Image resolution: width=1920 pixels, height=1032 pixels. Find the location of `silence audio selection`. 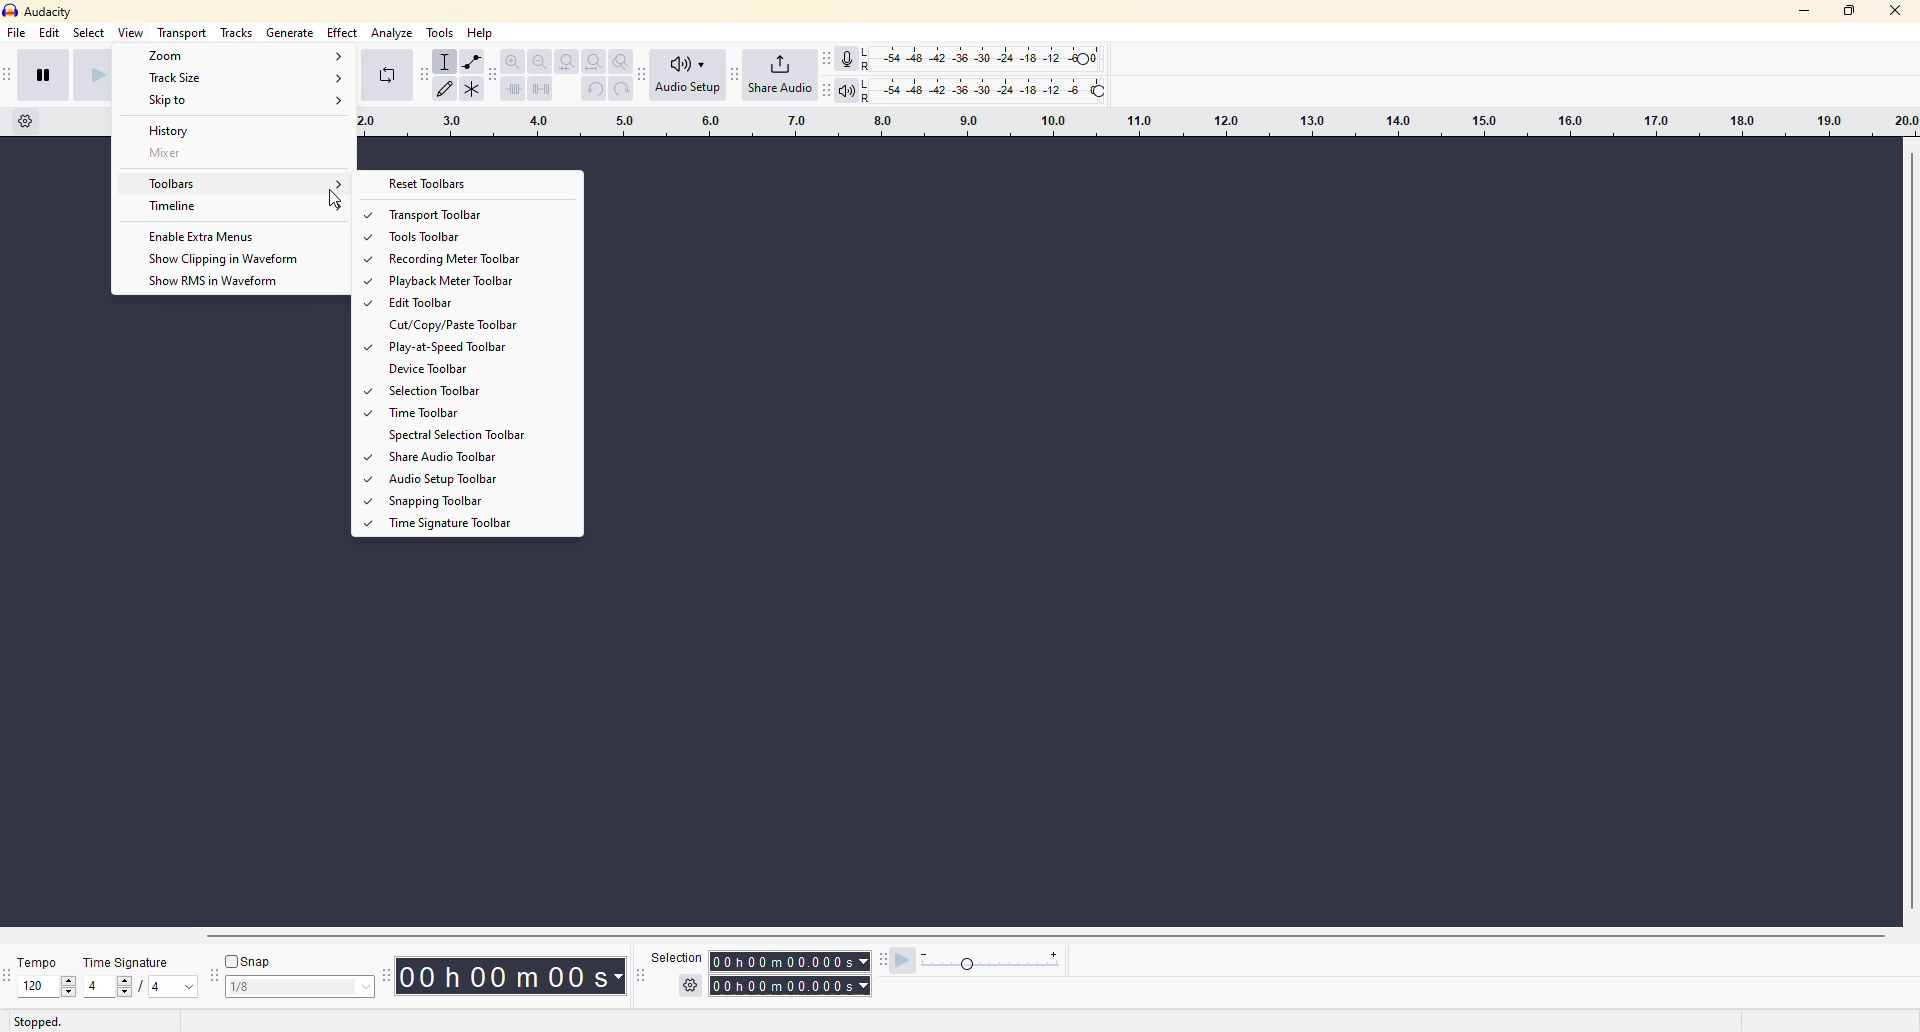

silence audio selection is located at coordinates (543, 90).